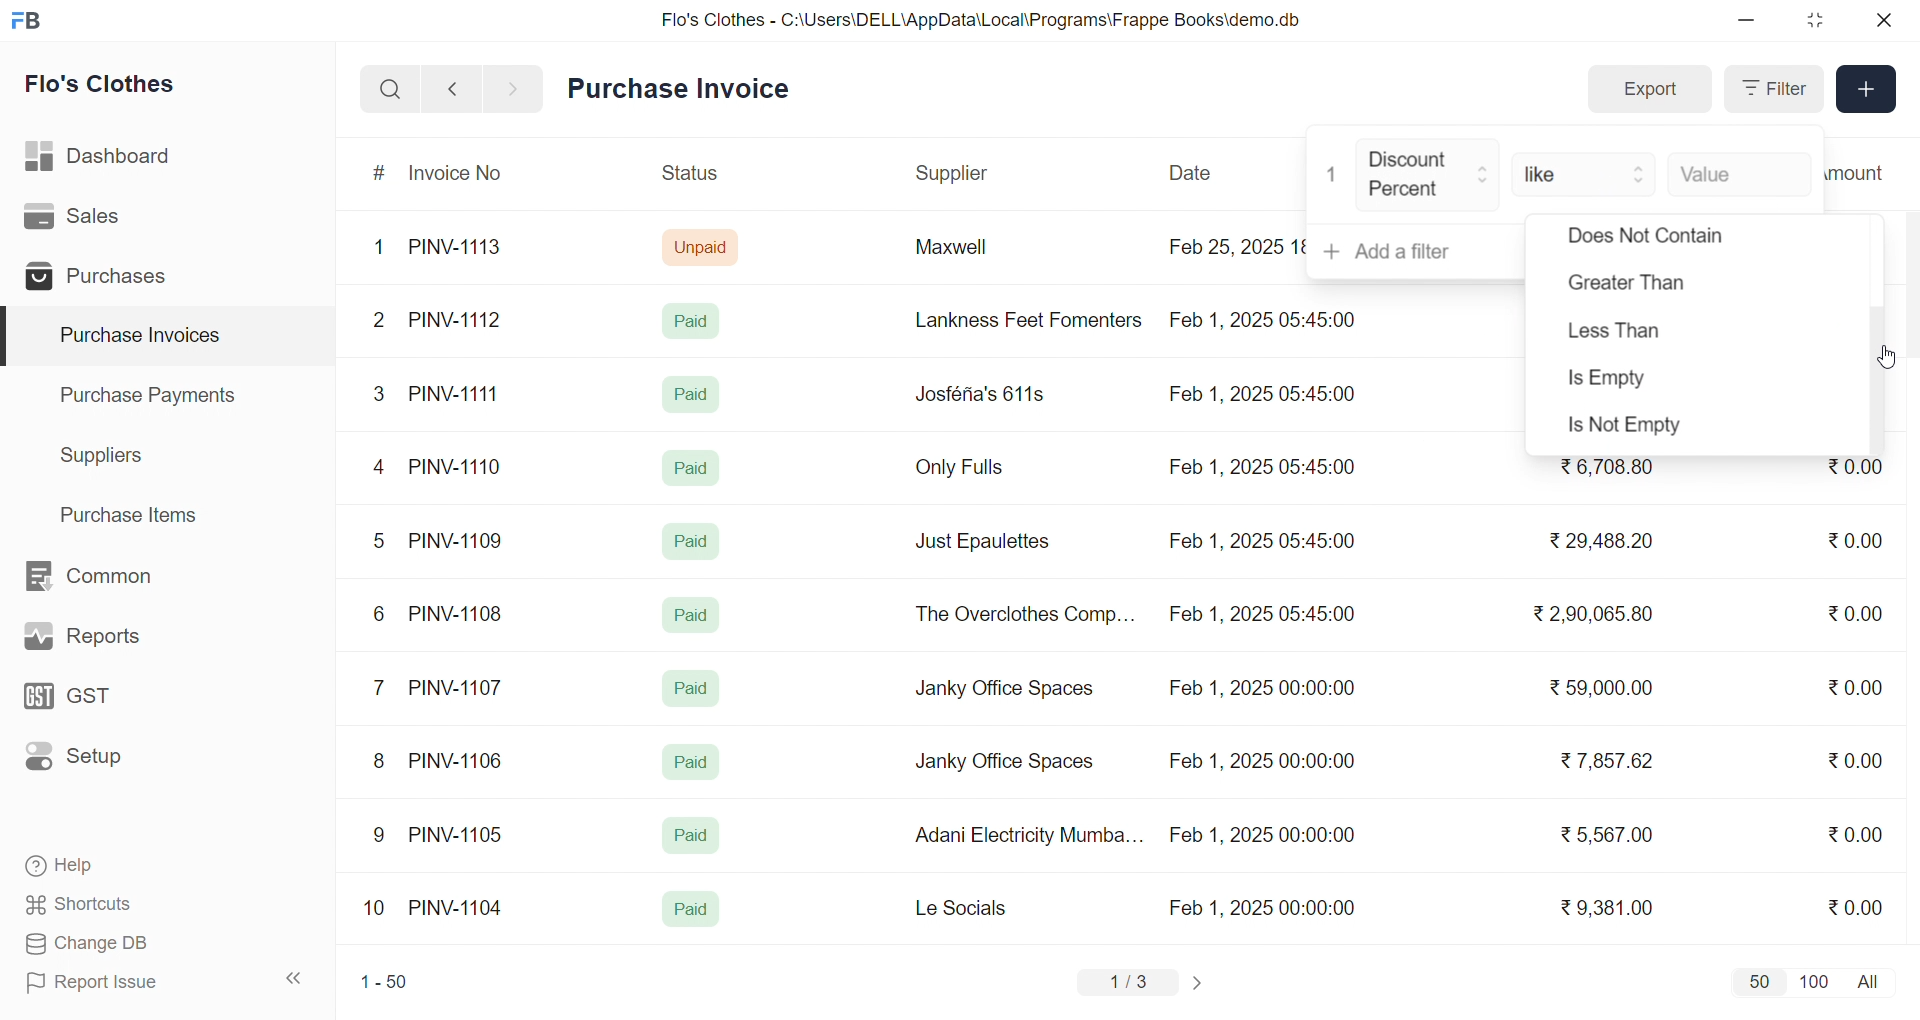 Image resolution: width=1920 pixels, height=1020 pixels. Describe the element at coordinates (154, 394) in the screenshot. I see `Purchase Payments` at that location.